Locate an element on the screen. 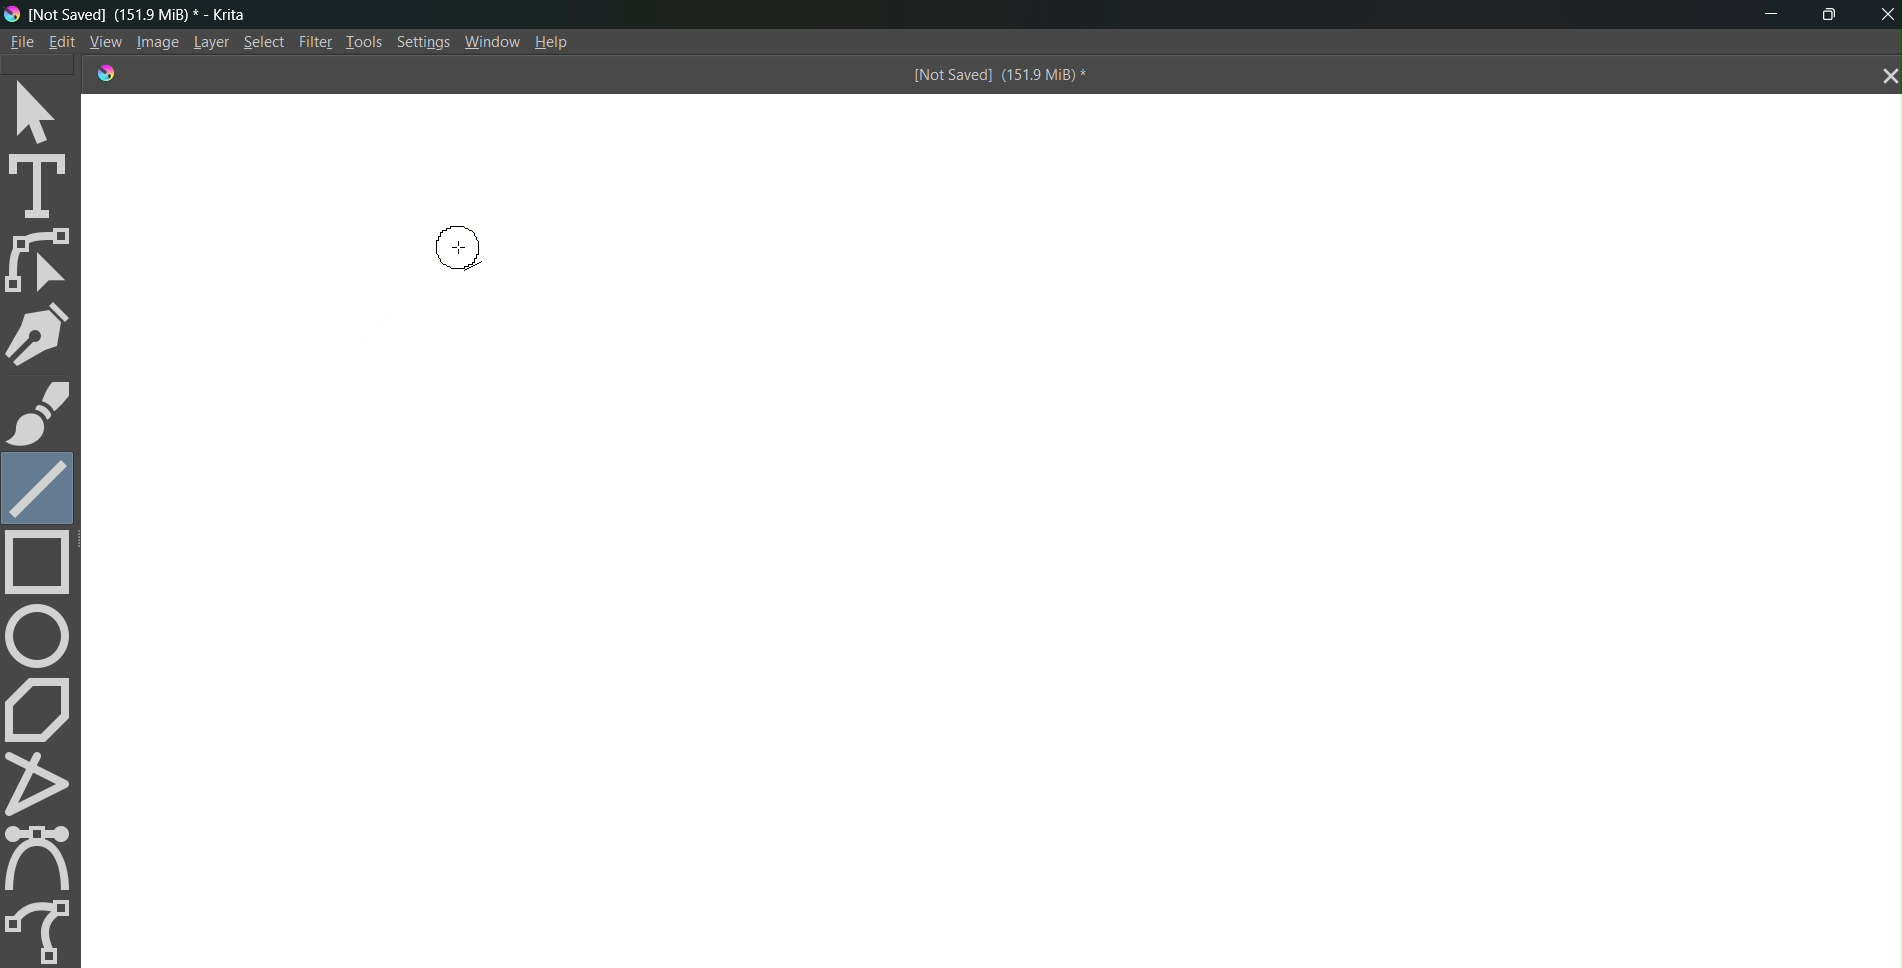  Select is located at coordinates (264, 43).